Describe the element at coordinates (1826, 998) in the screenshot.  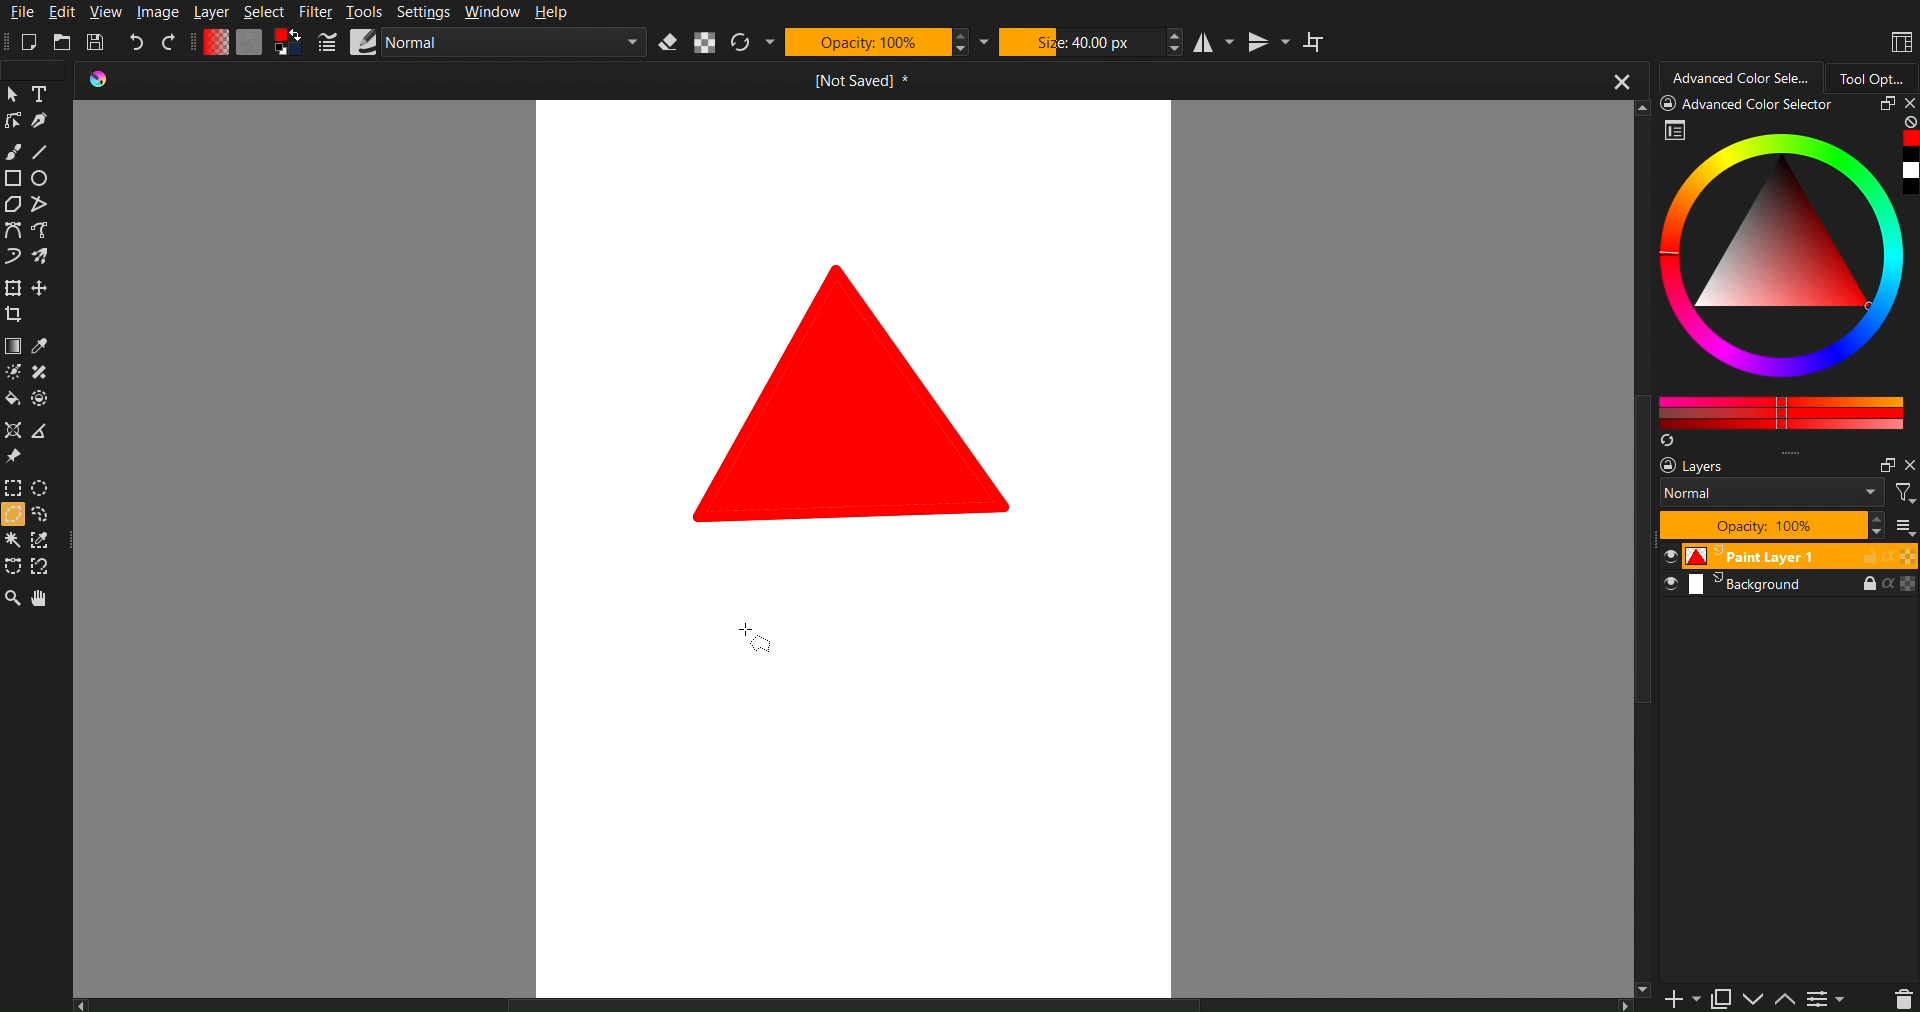
I see `Menu` at that location.